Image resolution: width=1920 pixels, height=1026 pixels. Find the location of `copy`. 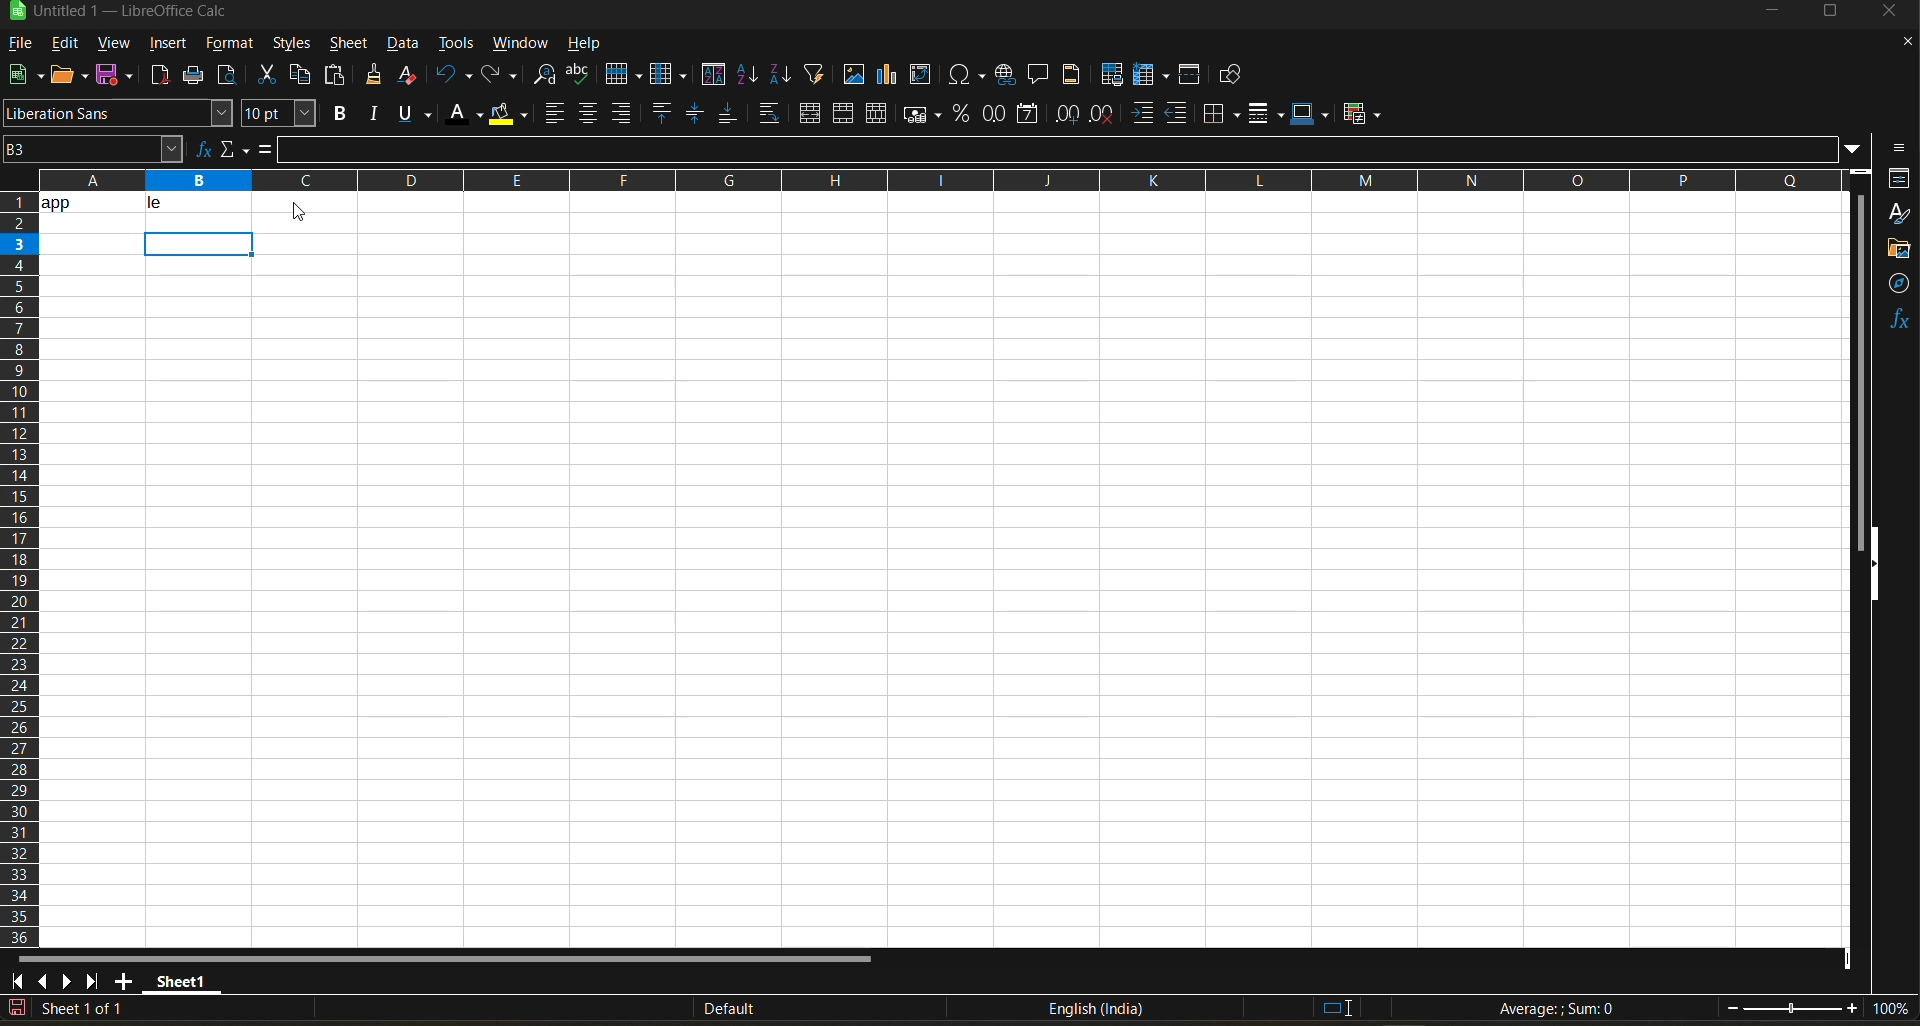

copy is located at coordinates (303, 75).